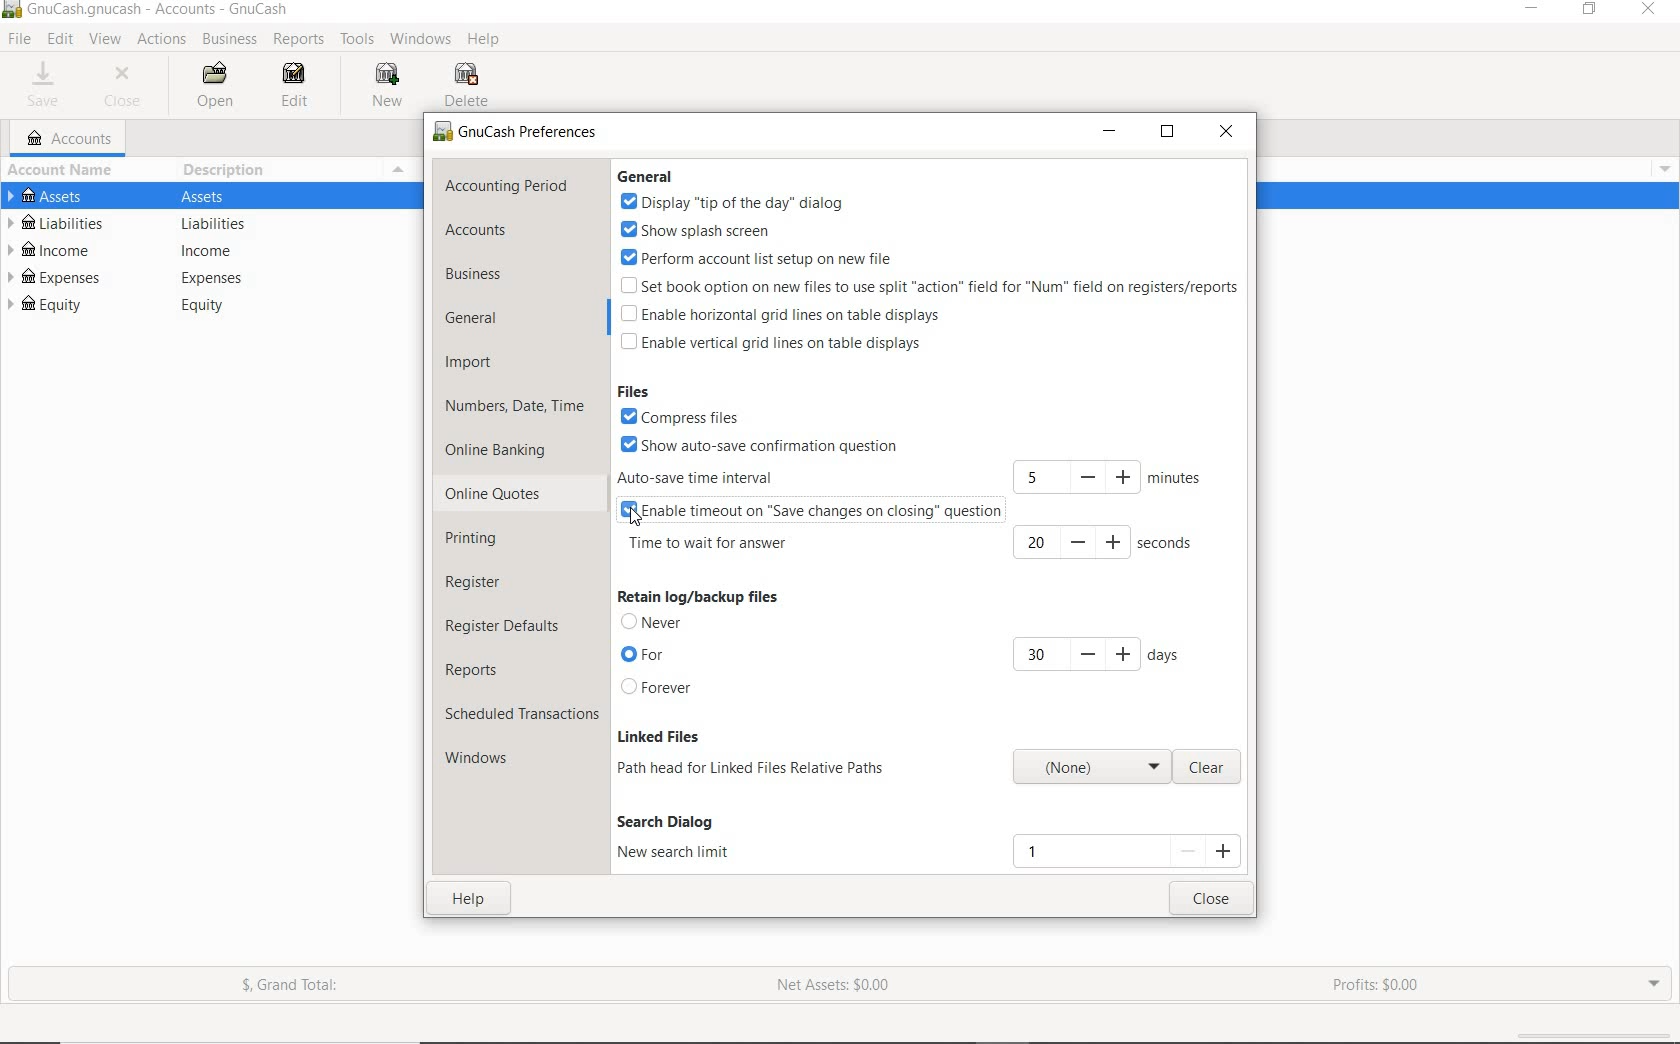 The image size is (1680, 1044). Describe the element at coordinates (927, 285) in the screenshot. I see `set book option on new files to use split 'action' field for "nun" field on registers/reports` at that location.